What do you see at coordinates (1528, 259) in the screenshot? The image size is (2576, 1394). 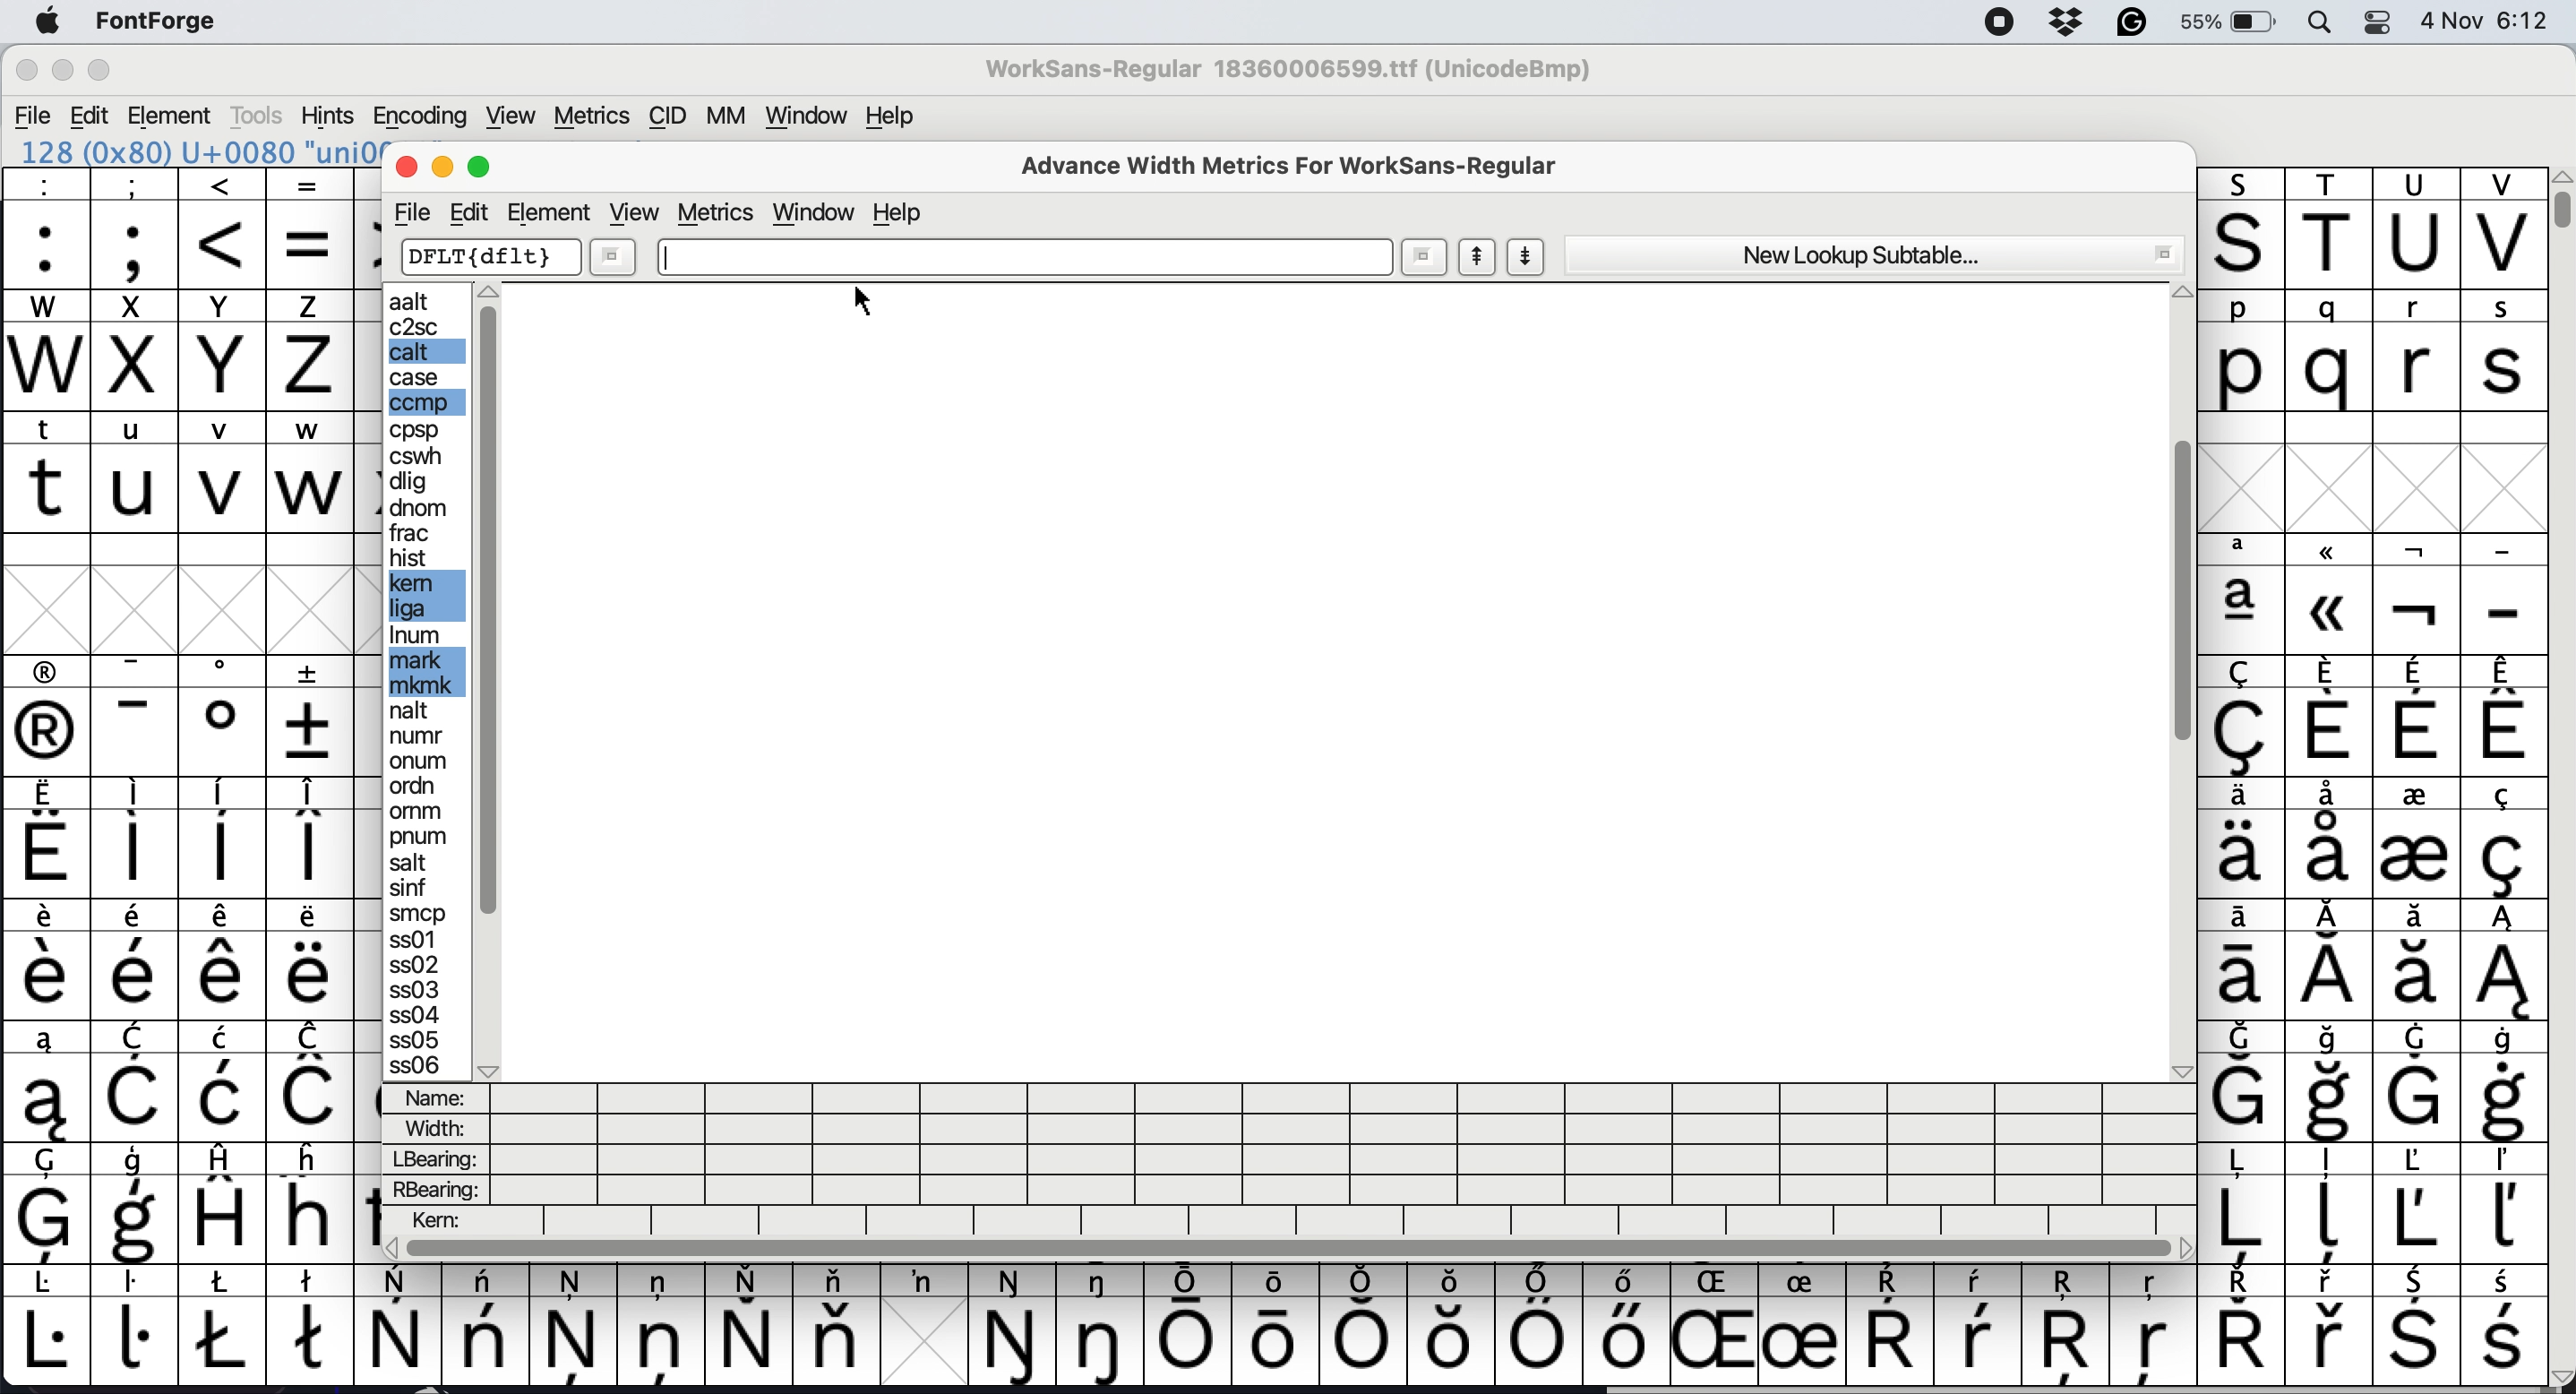 I see `show next letter` at bounding box center [1528, 259].